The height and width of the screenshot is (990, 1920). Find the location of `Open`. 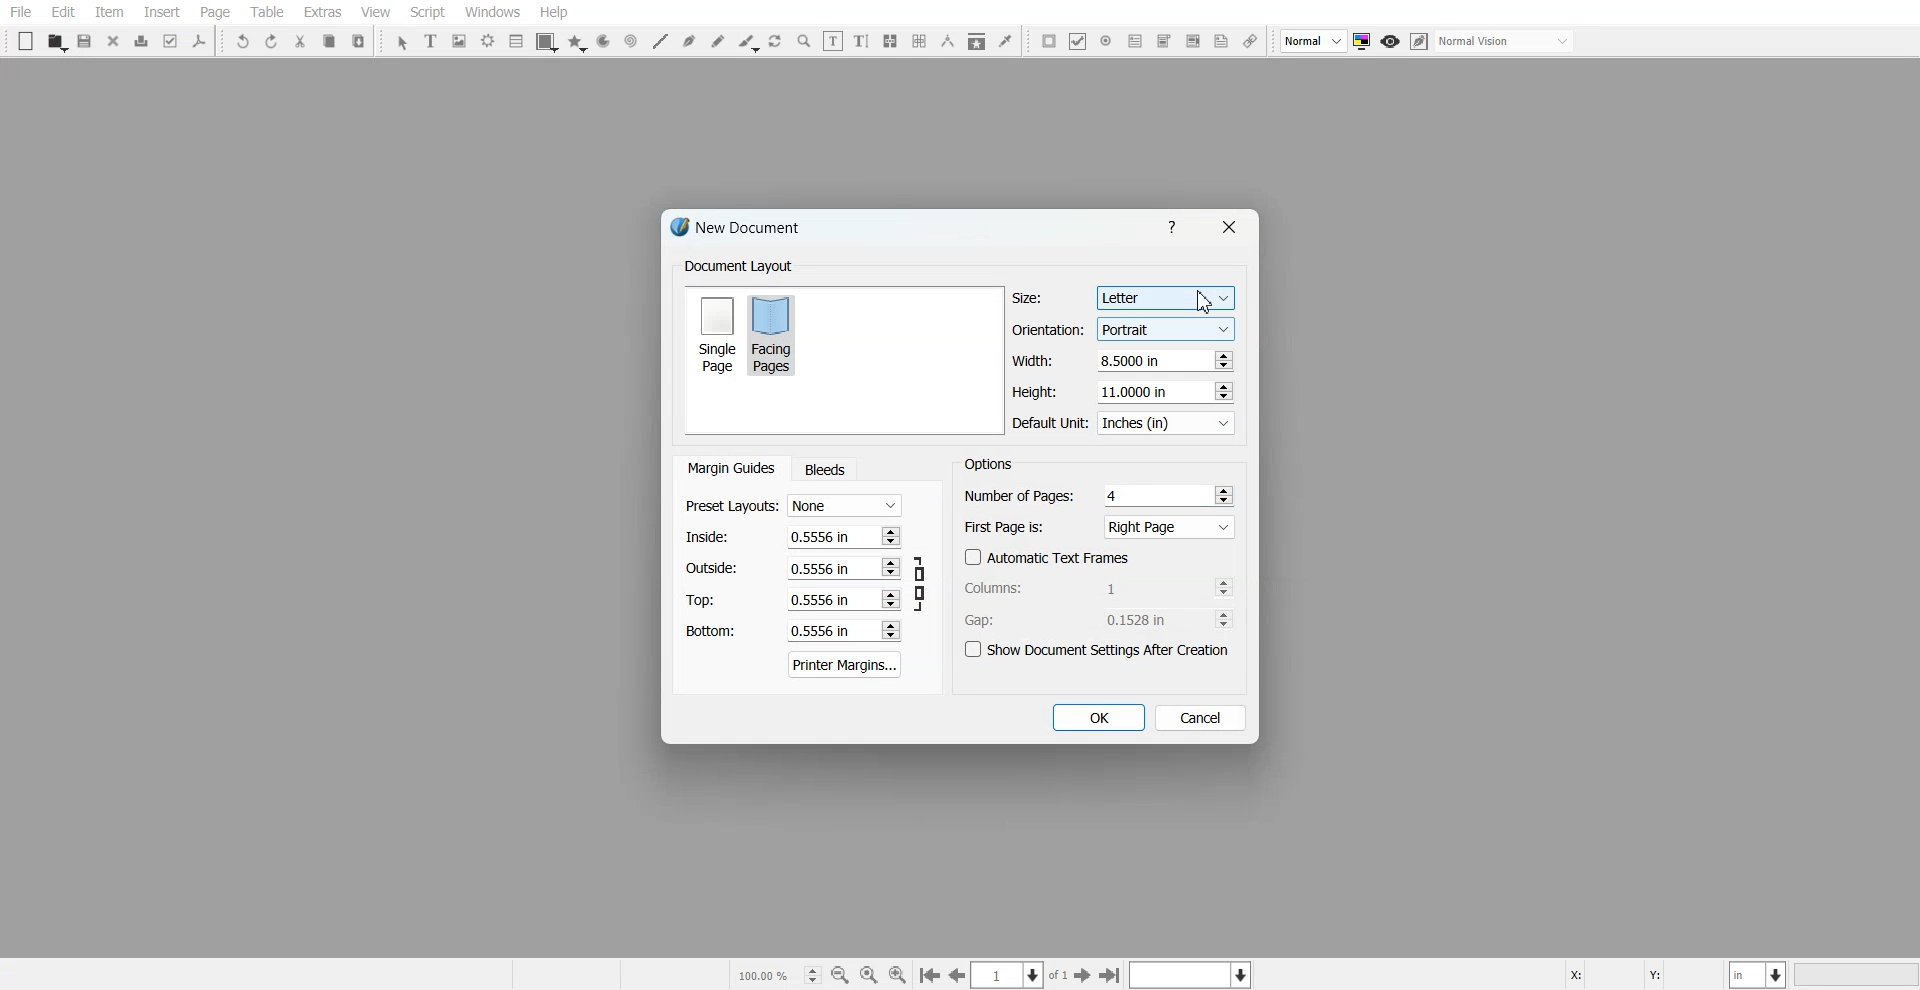

Open is located at coordinates (56, 42).